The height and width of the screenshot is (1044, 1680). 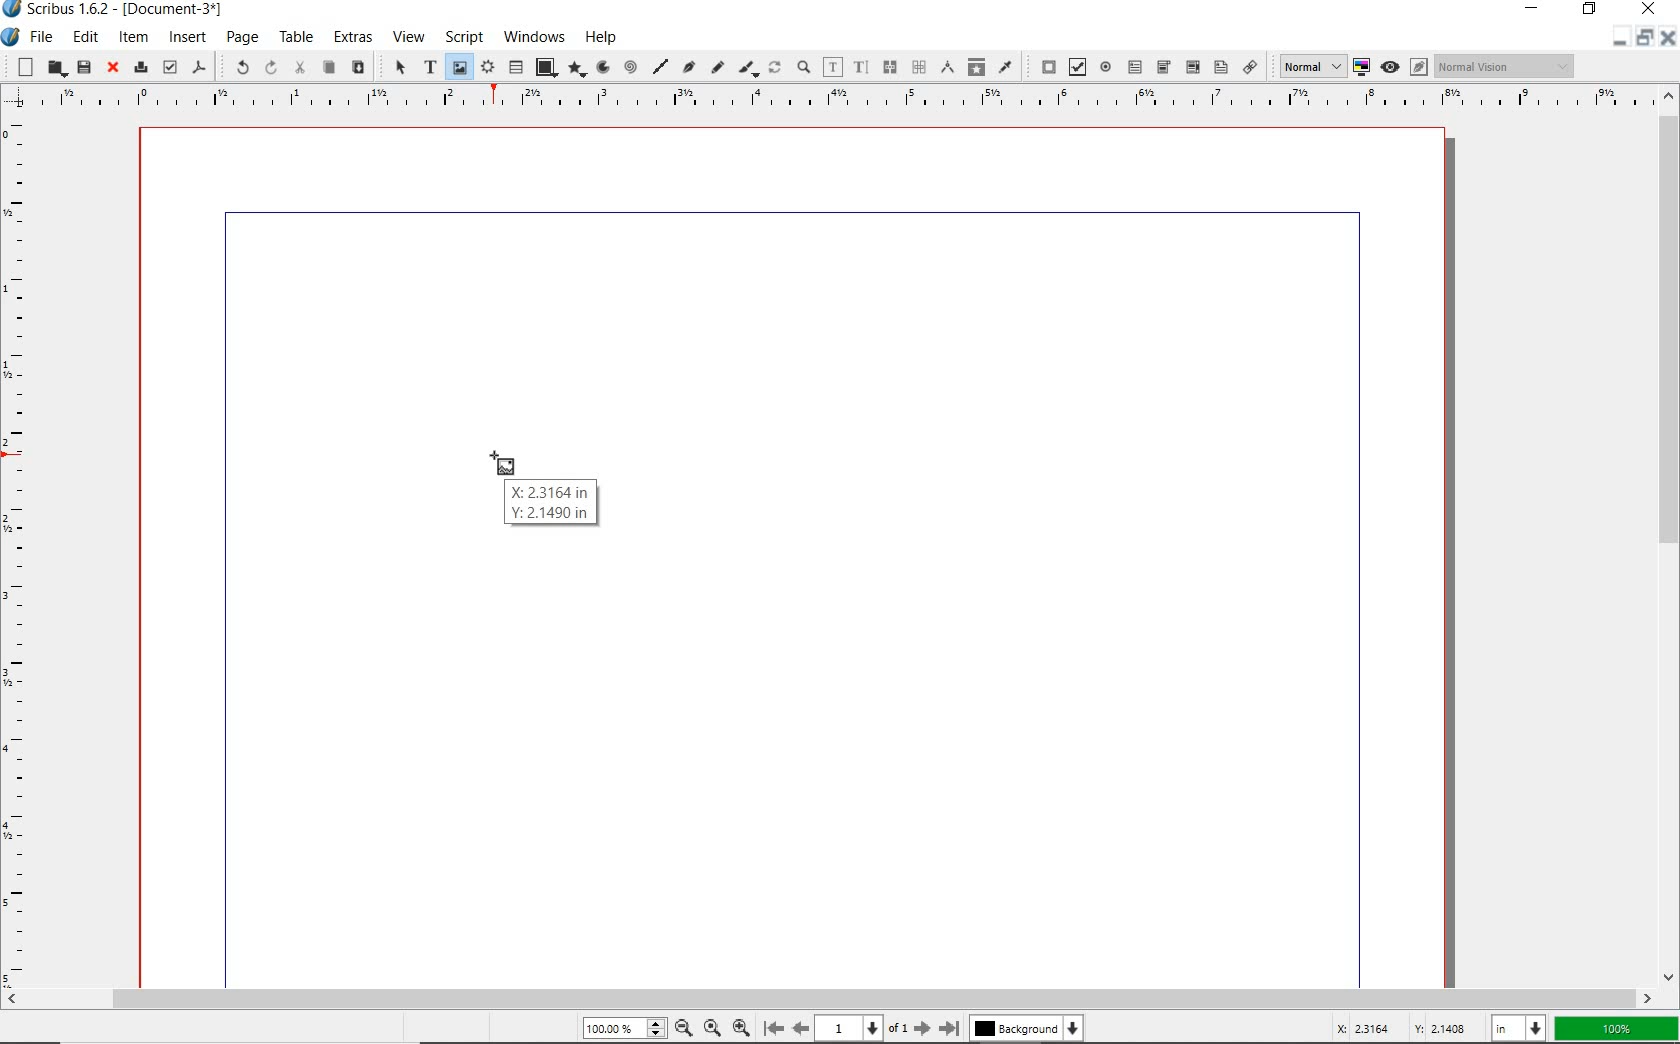 What do you see at coordinates (1670, 536) in the screenshot?
I see `SCROLLBAR` at bounding box center [1670, 536].